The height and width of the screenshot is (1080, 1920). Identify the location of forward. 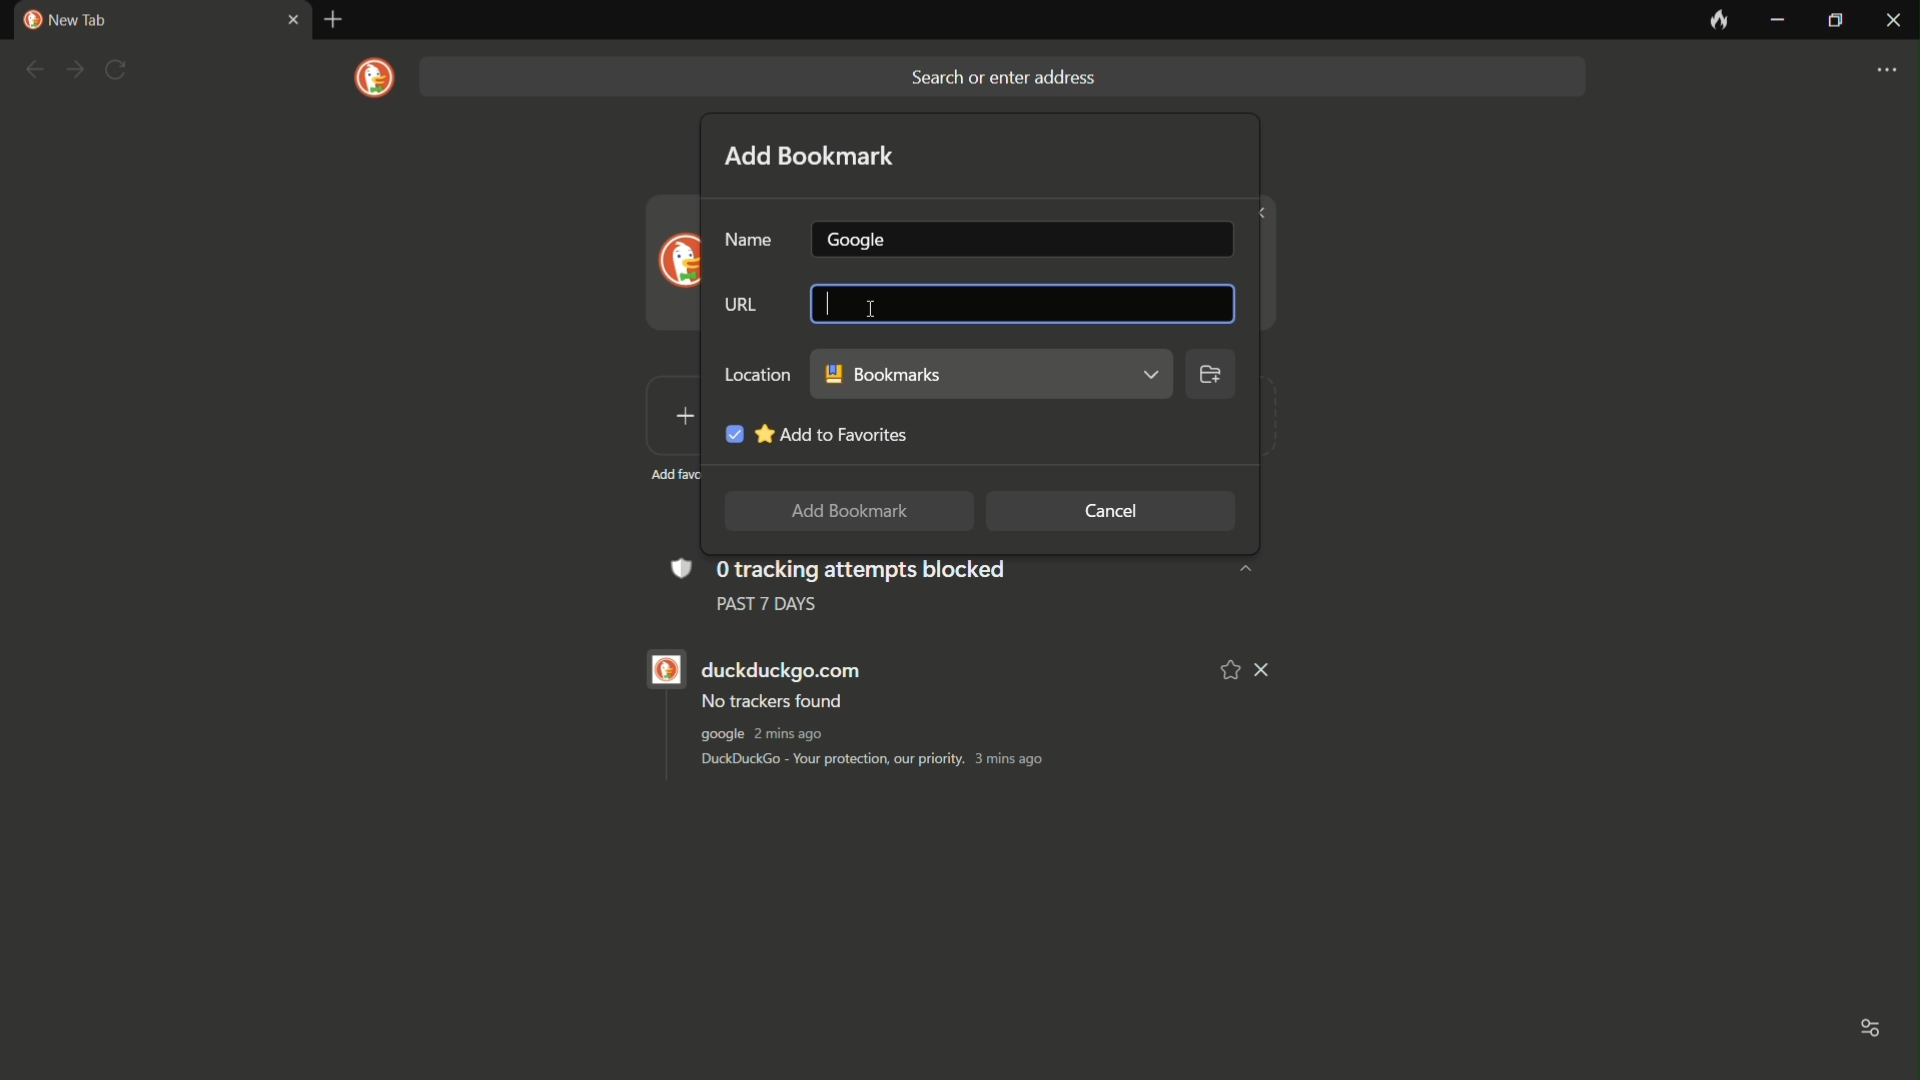
(74, 71).